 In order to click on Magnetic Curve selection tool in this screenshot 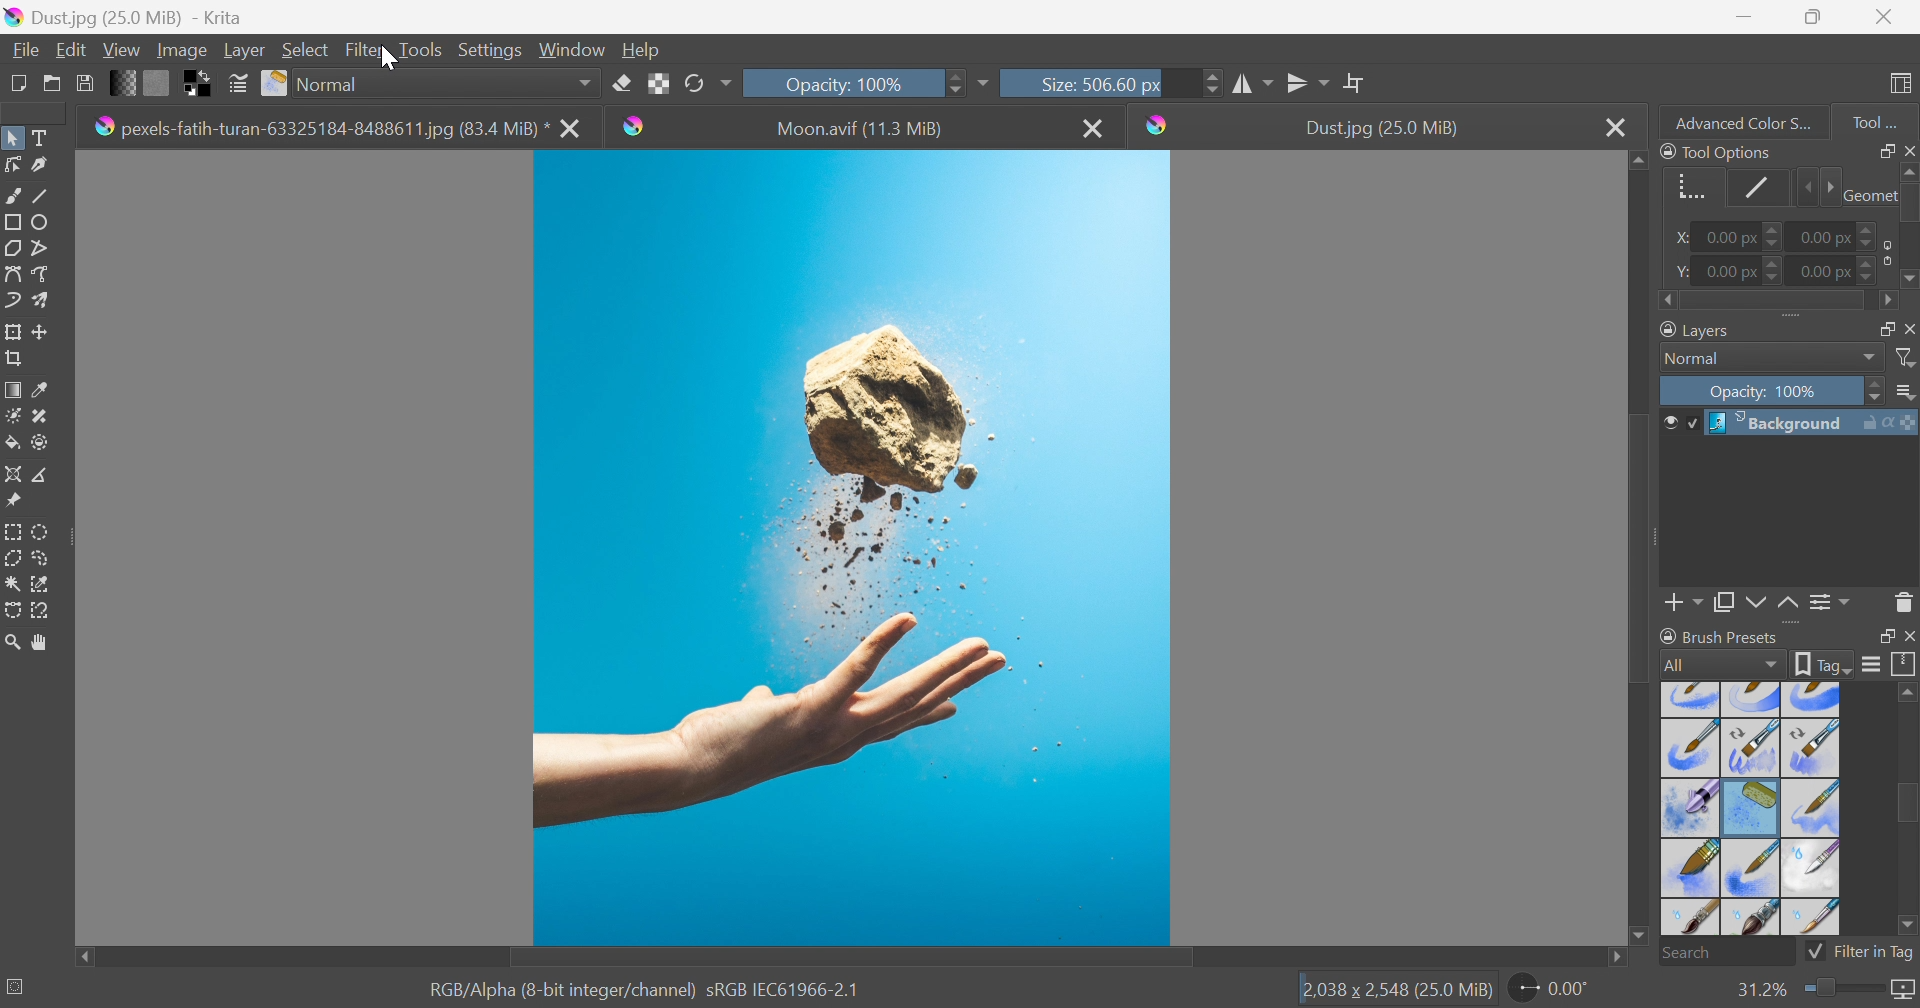, I will do `click(43, 609)`.